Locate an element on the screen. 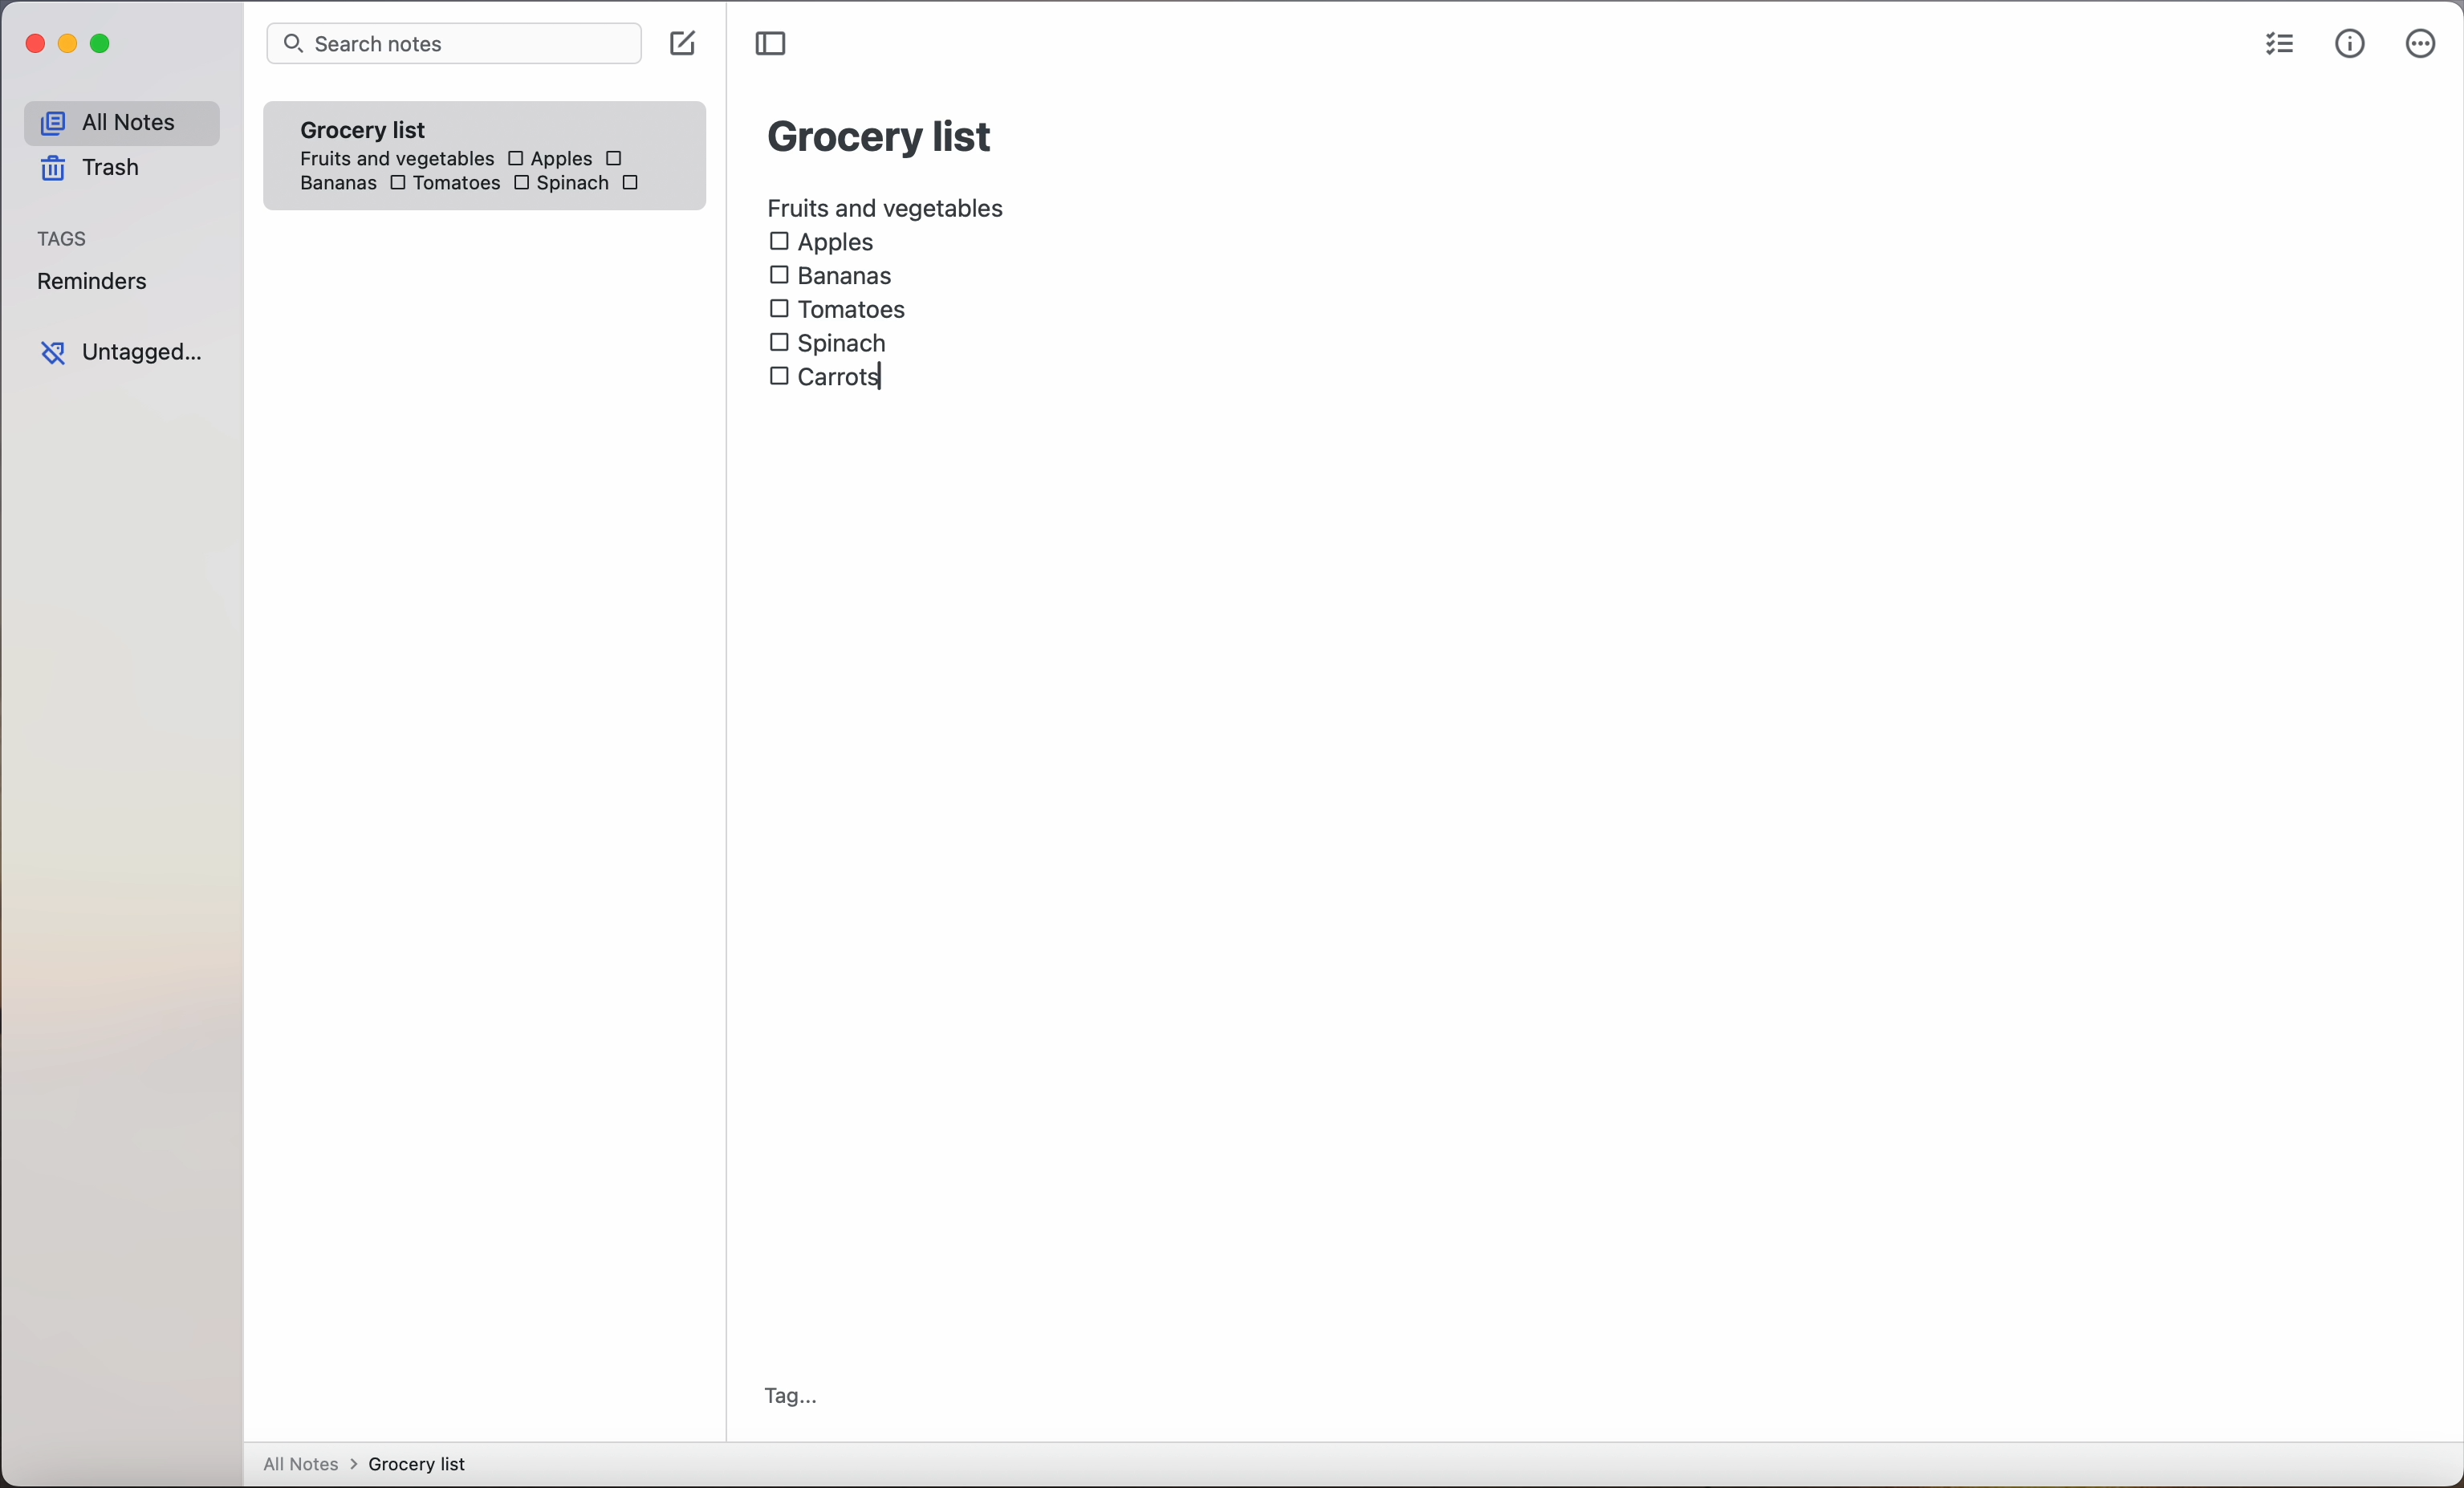  checkbox is located at coordinates (618, 158).